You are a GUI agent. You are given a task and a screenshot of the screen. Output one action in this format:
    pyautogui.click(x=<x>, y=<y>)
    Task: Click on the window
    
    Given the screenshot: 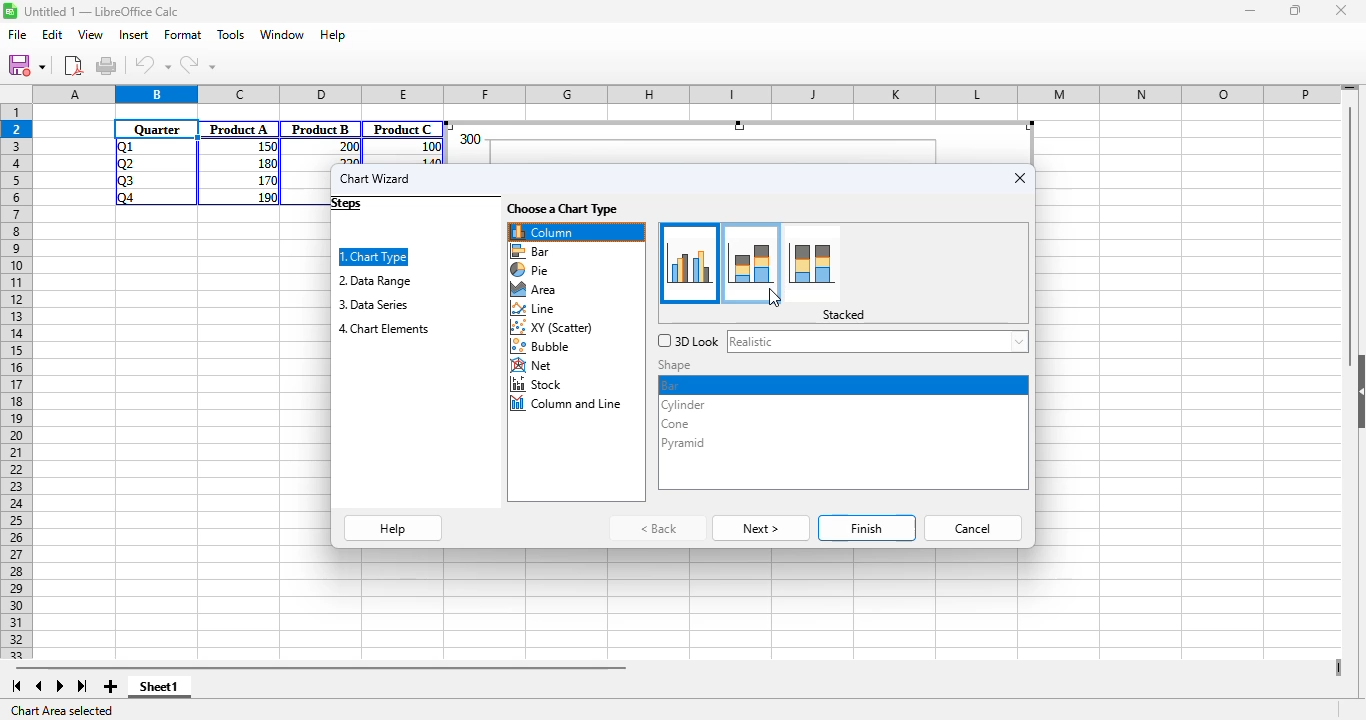 What is the action you would take?
    pyautogui.click(x=283, y=35)
    